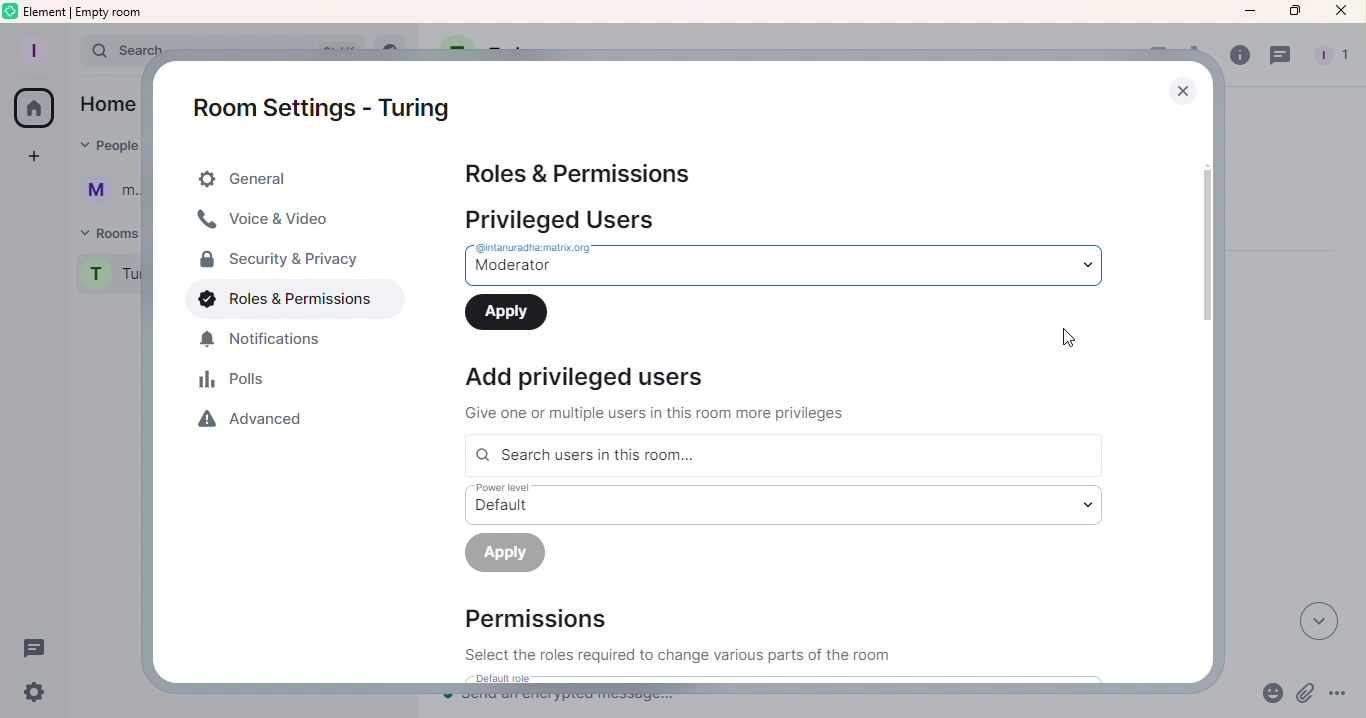 The image size is (1366, 718). Describe the element at coordinates (34, 694) in the screenshot. I see `Quick settings` at that location.